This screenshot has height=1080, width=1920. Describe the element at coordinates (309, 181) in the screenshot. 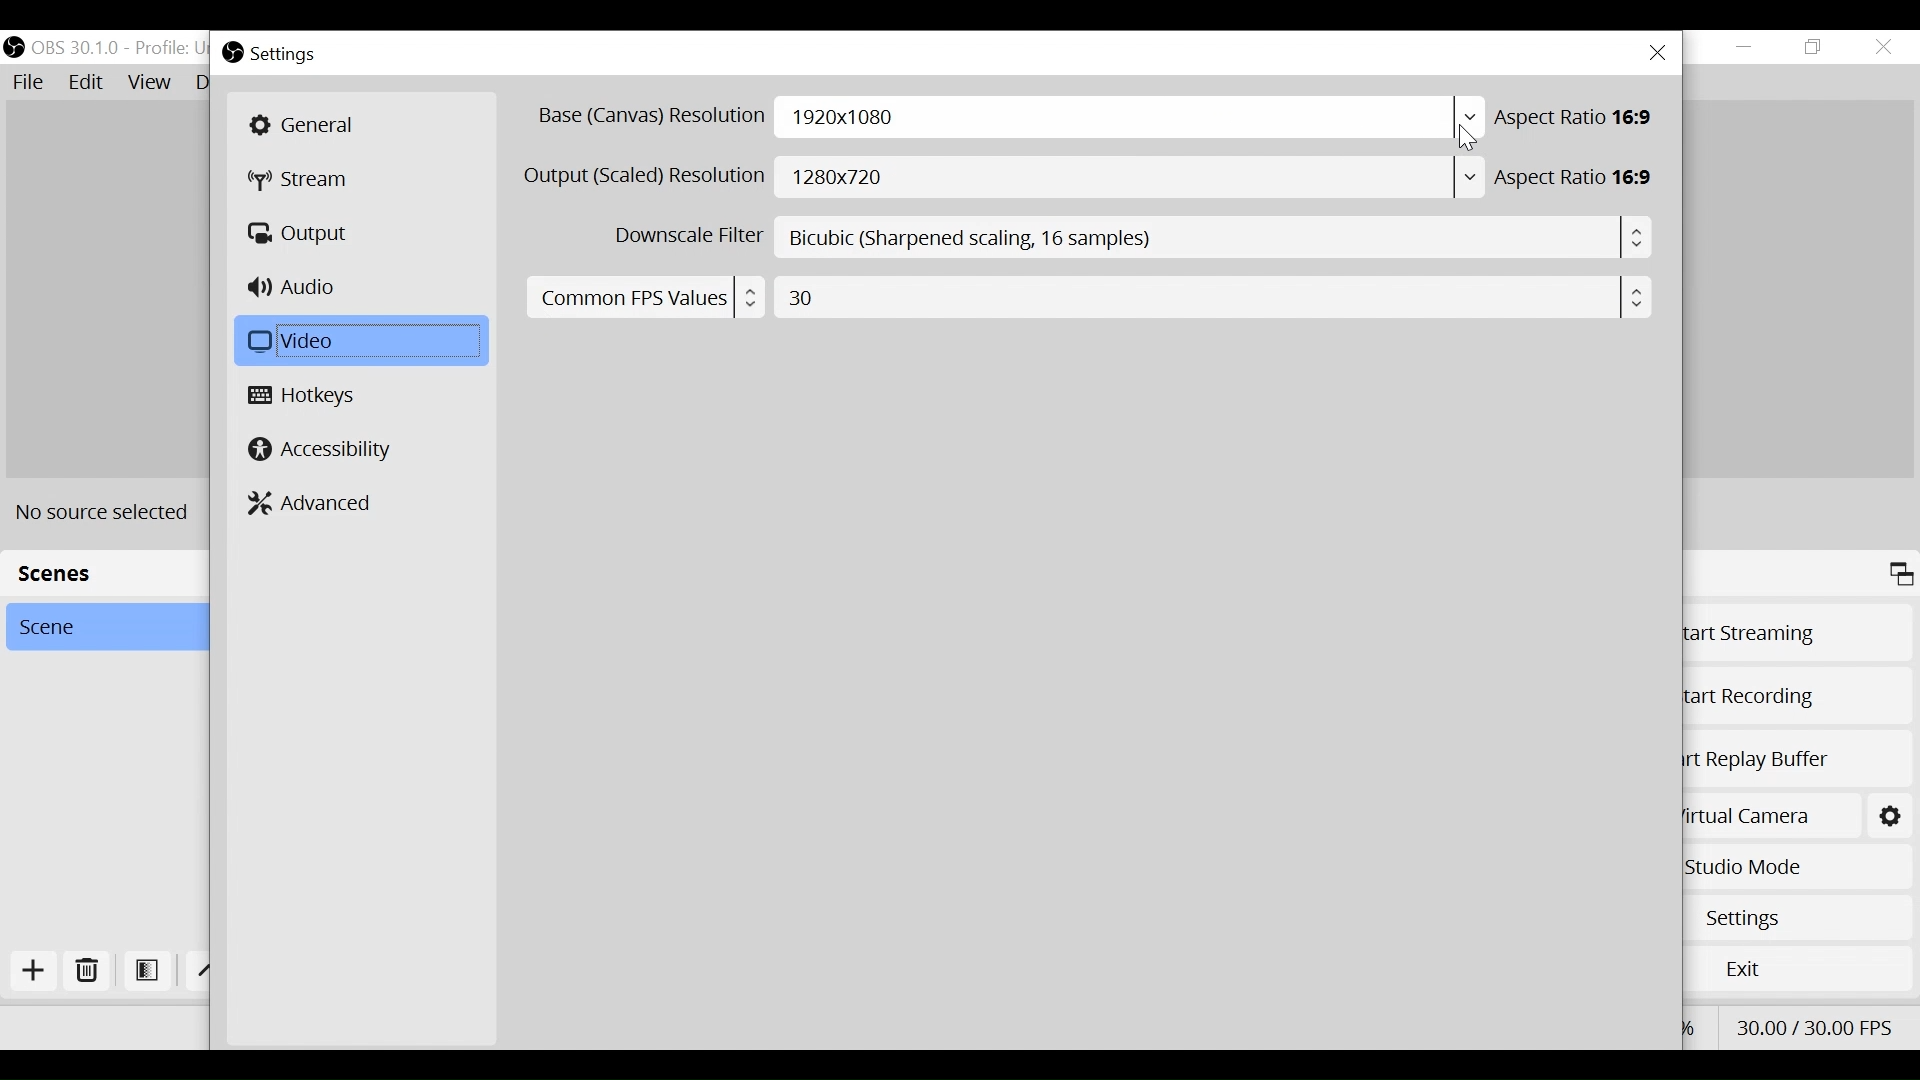

I see `Stream` at that location.